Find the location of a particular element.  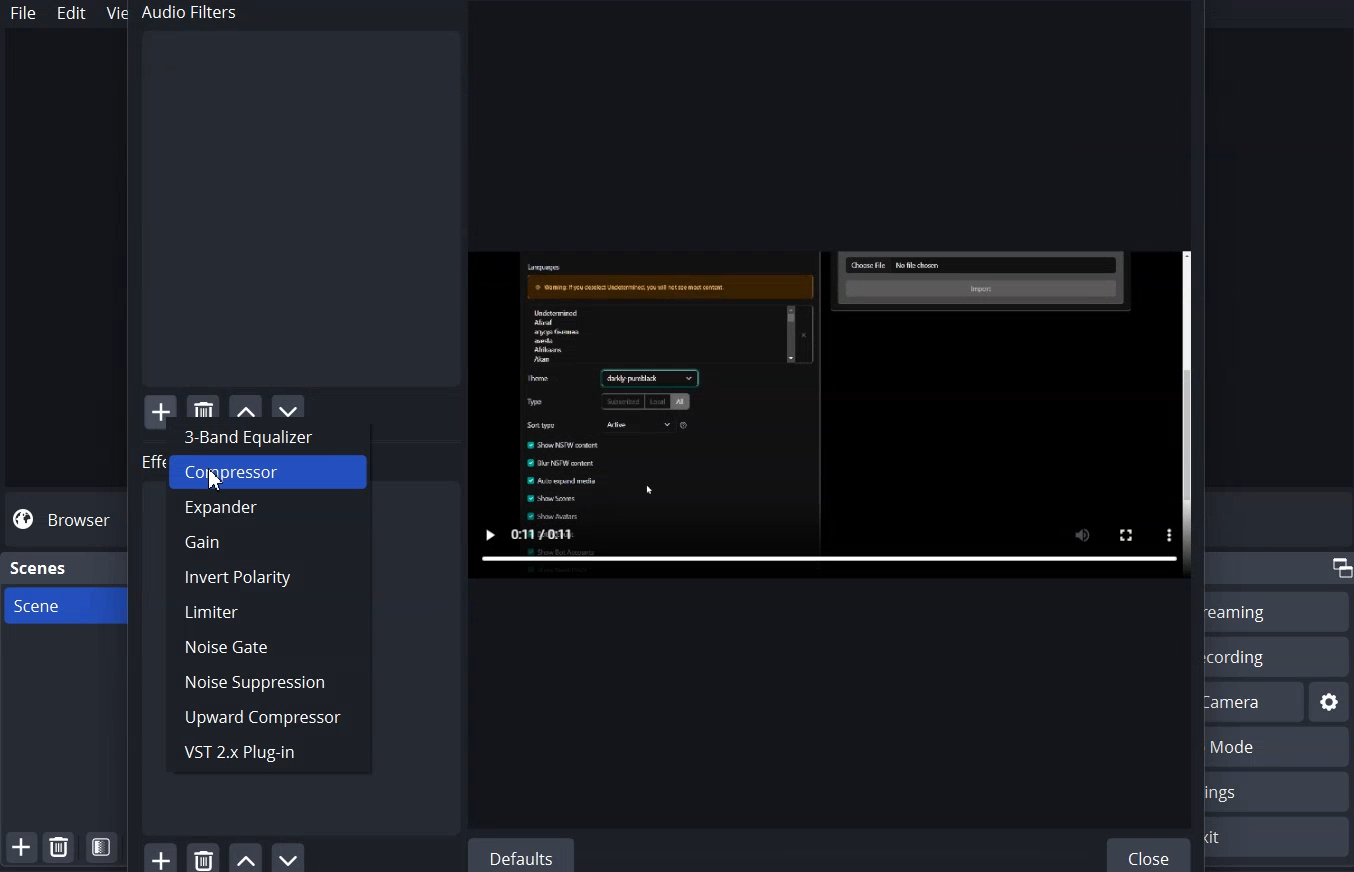

Audio Filters is located at coordinates (297, 196).